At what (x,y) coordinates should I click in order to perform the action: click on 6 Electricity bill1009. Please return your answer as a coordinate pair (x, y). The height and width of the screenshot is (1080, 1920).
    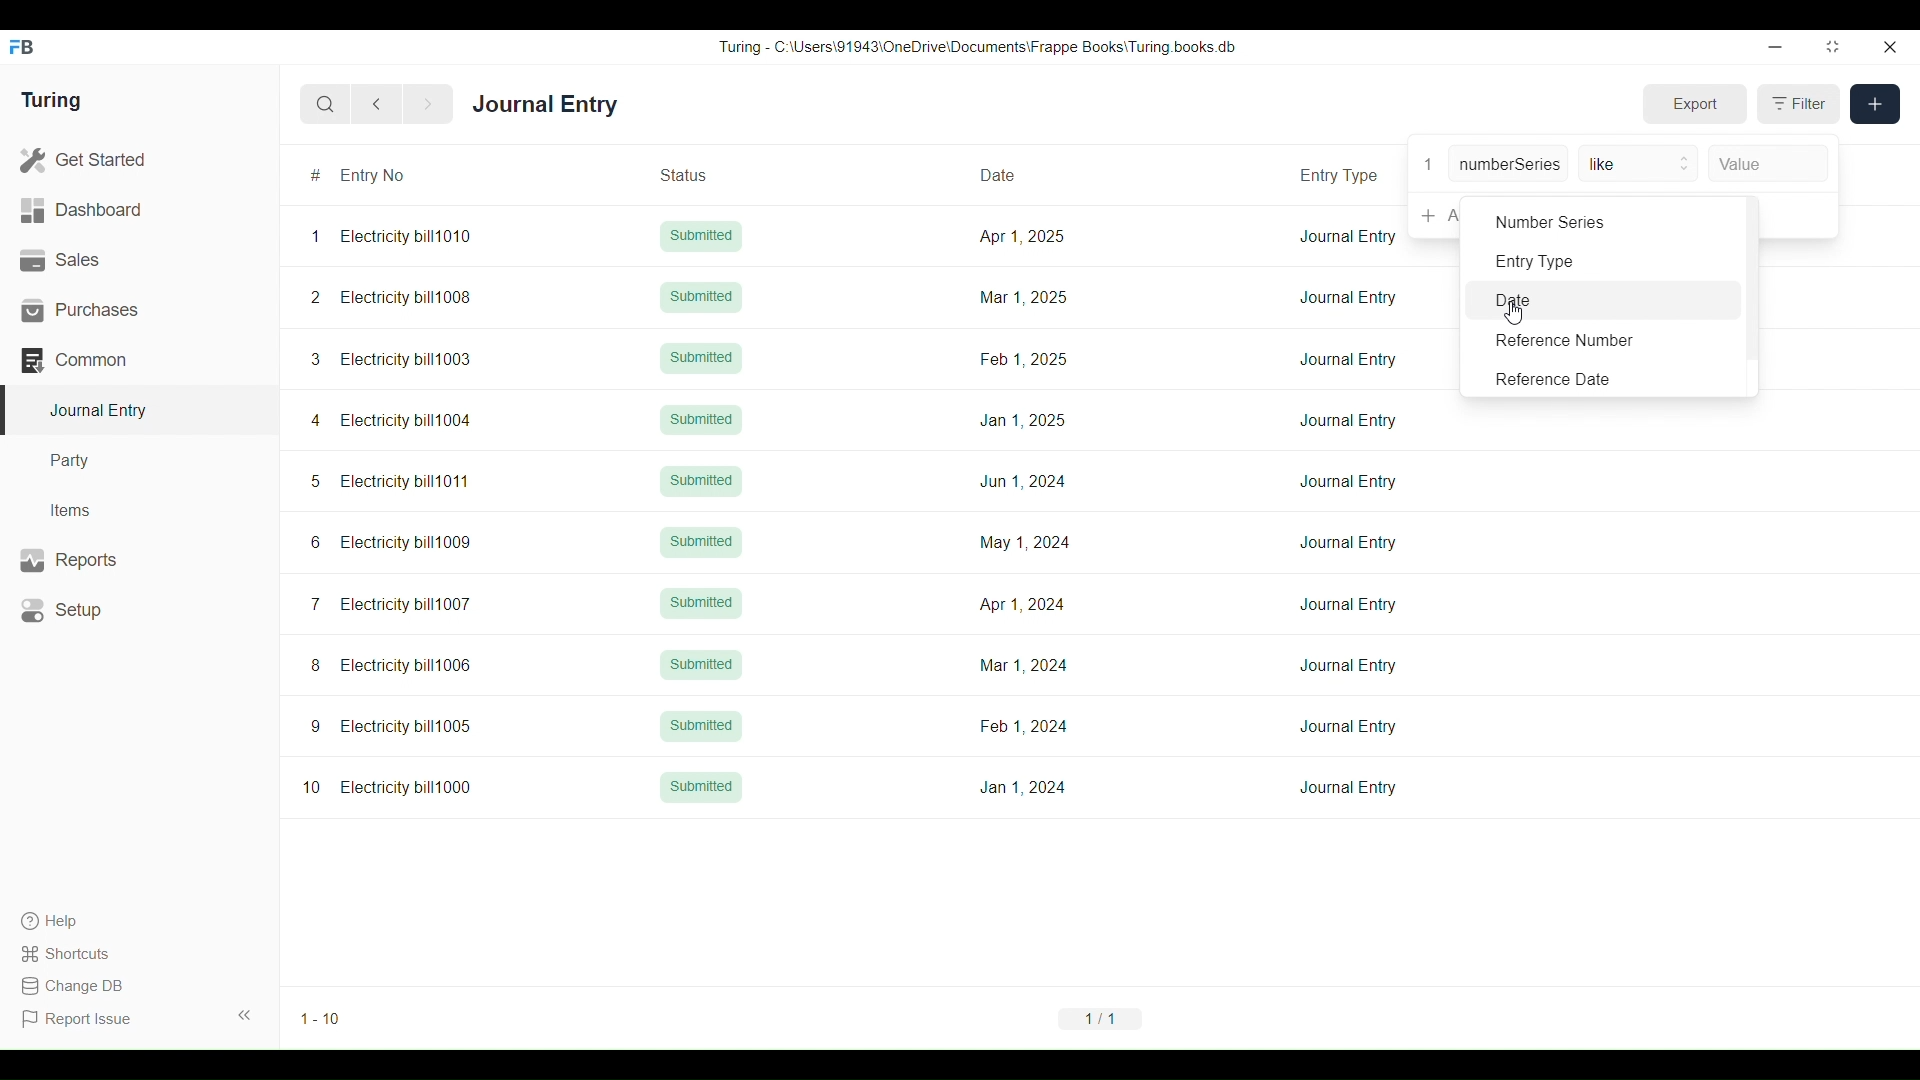
    Looking at the image, I should click on (391, 542).